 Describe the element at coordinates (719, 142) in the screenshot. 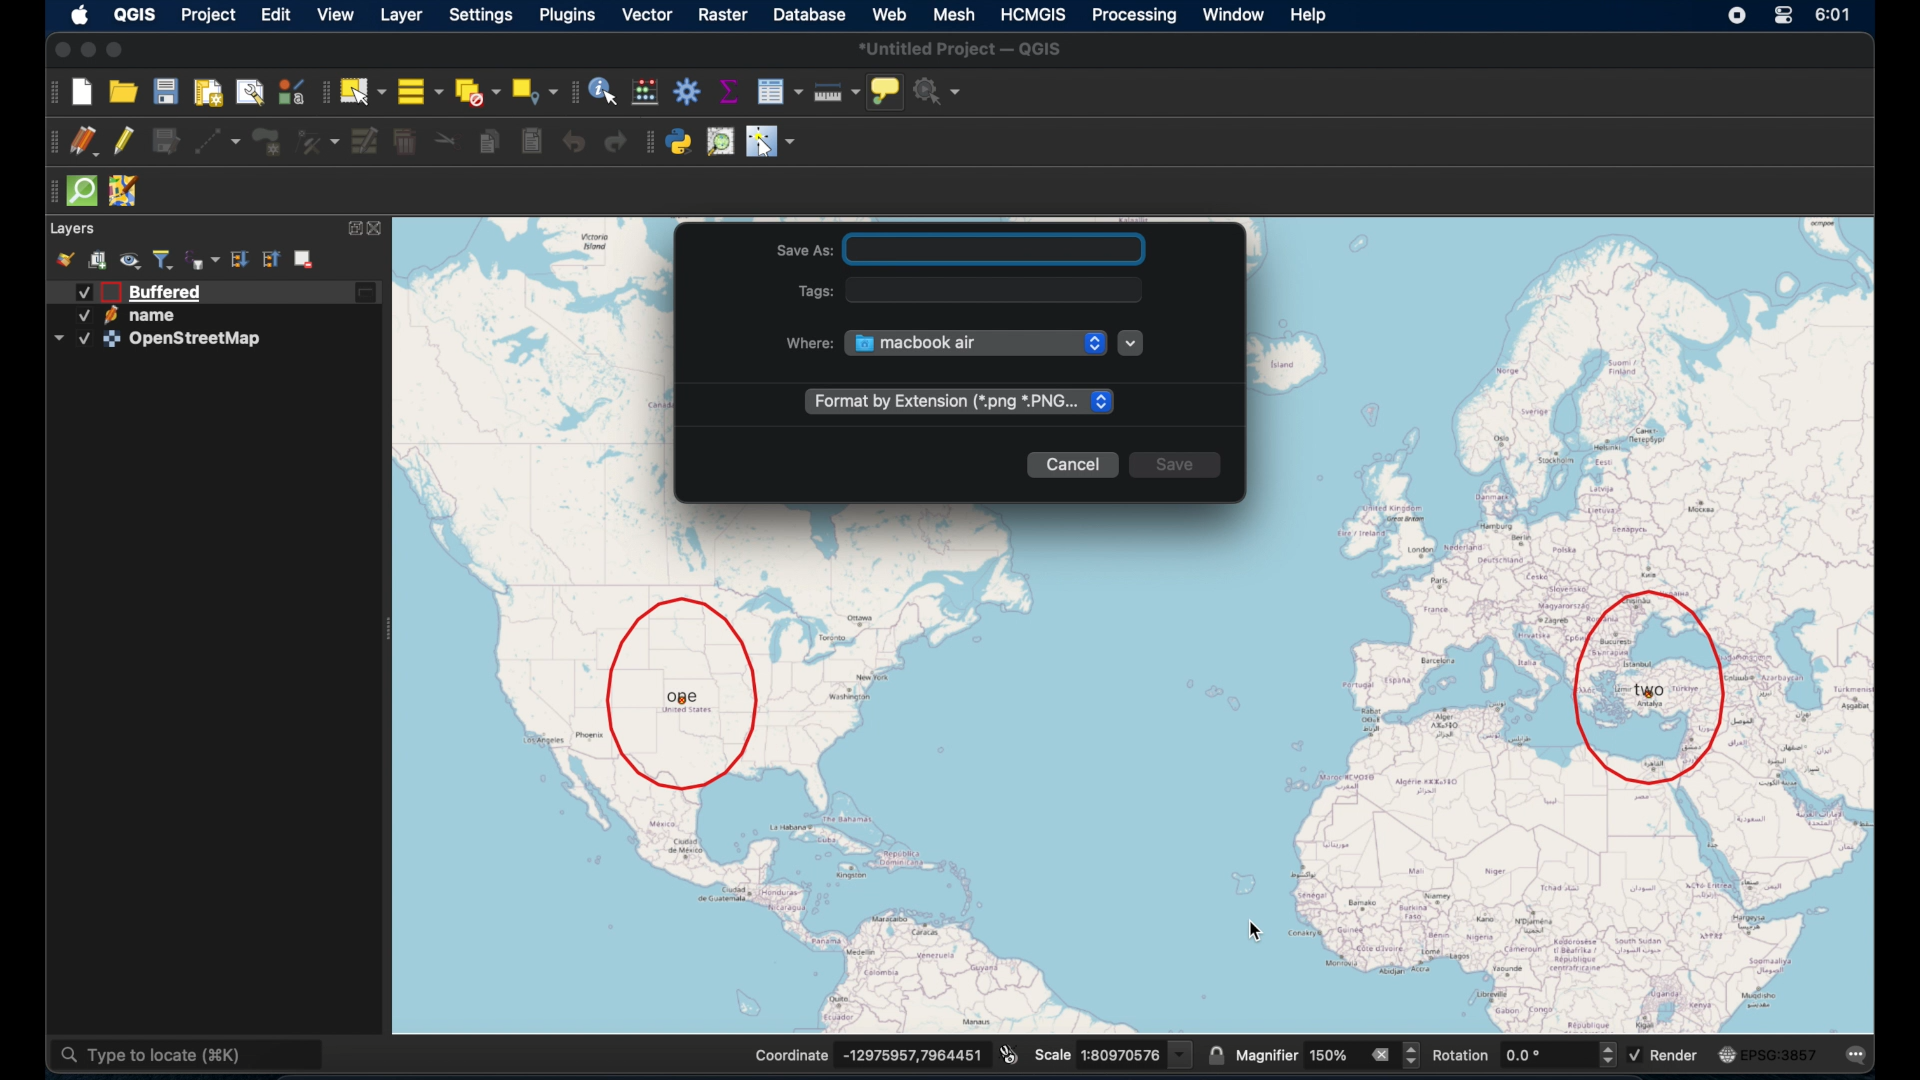

I see `osm place search` at that location.